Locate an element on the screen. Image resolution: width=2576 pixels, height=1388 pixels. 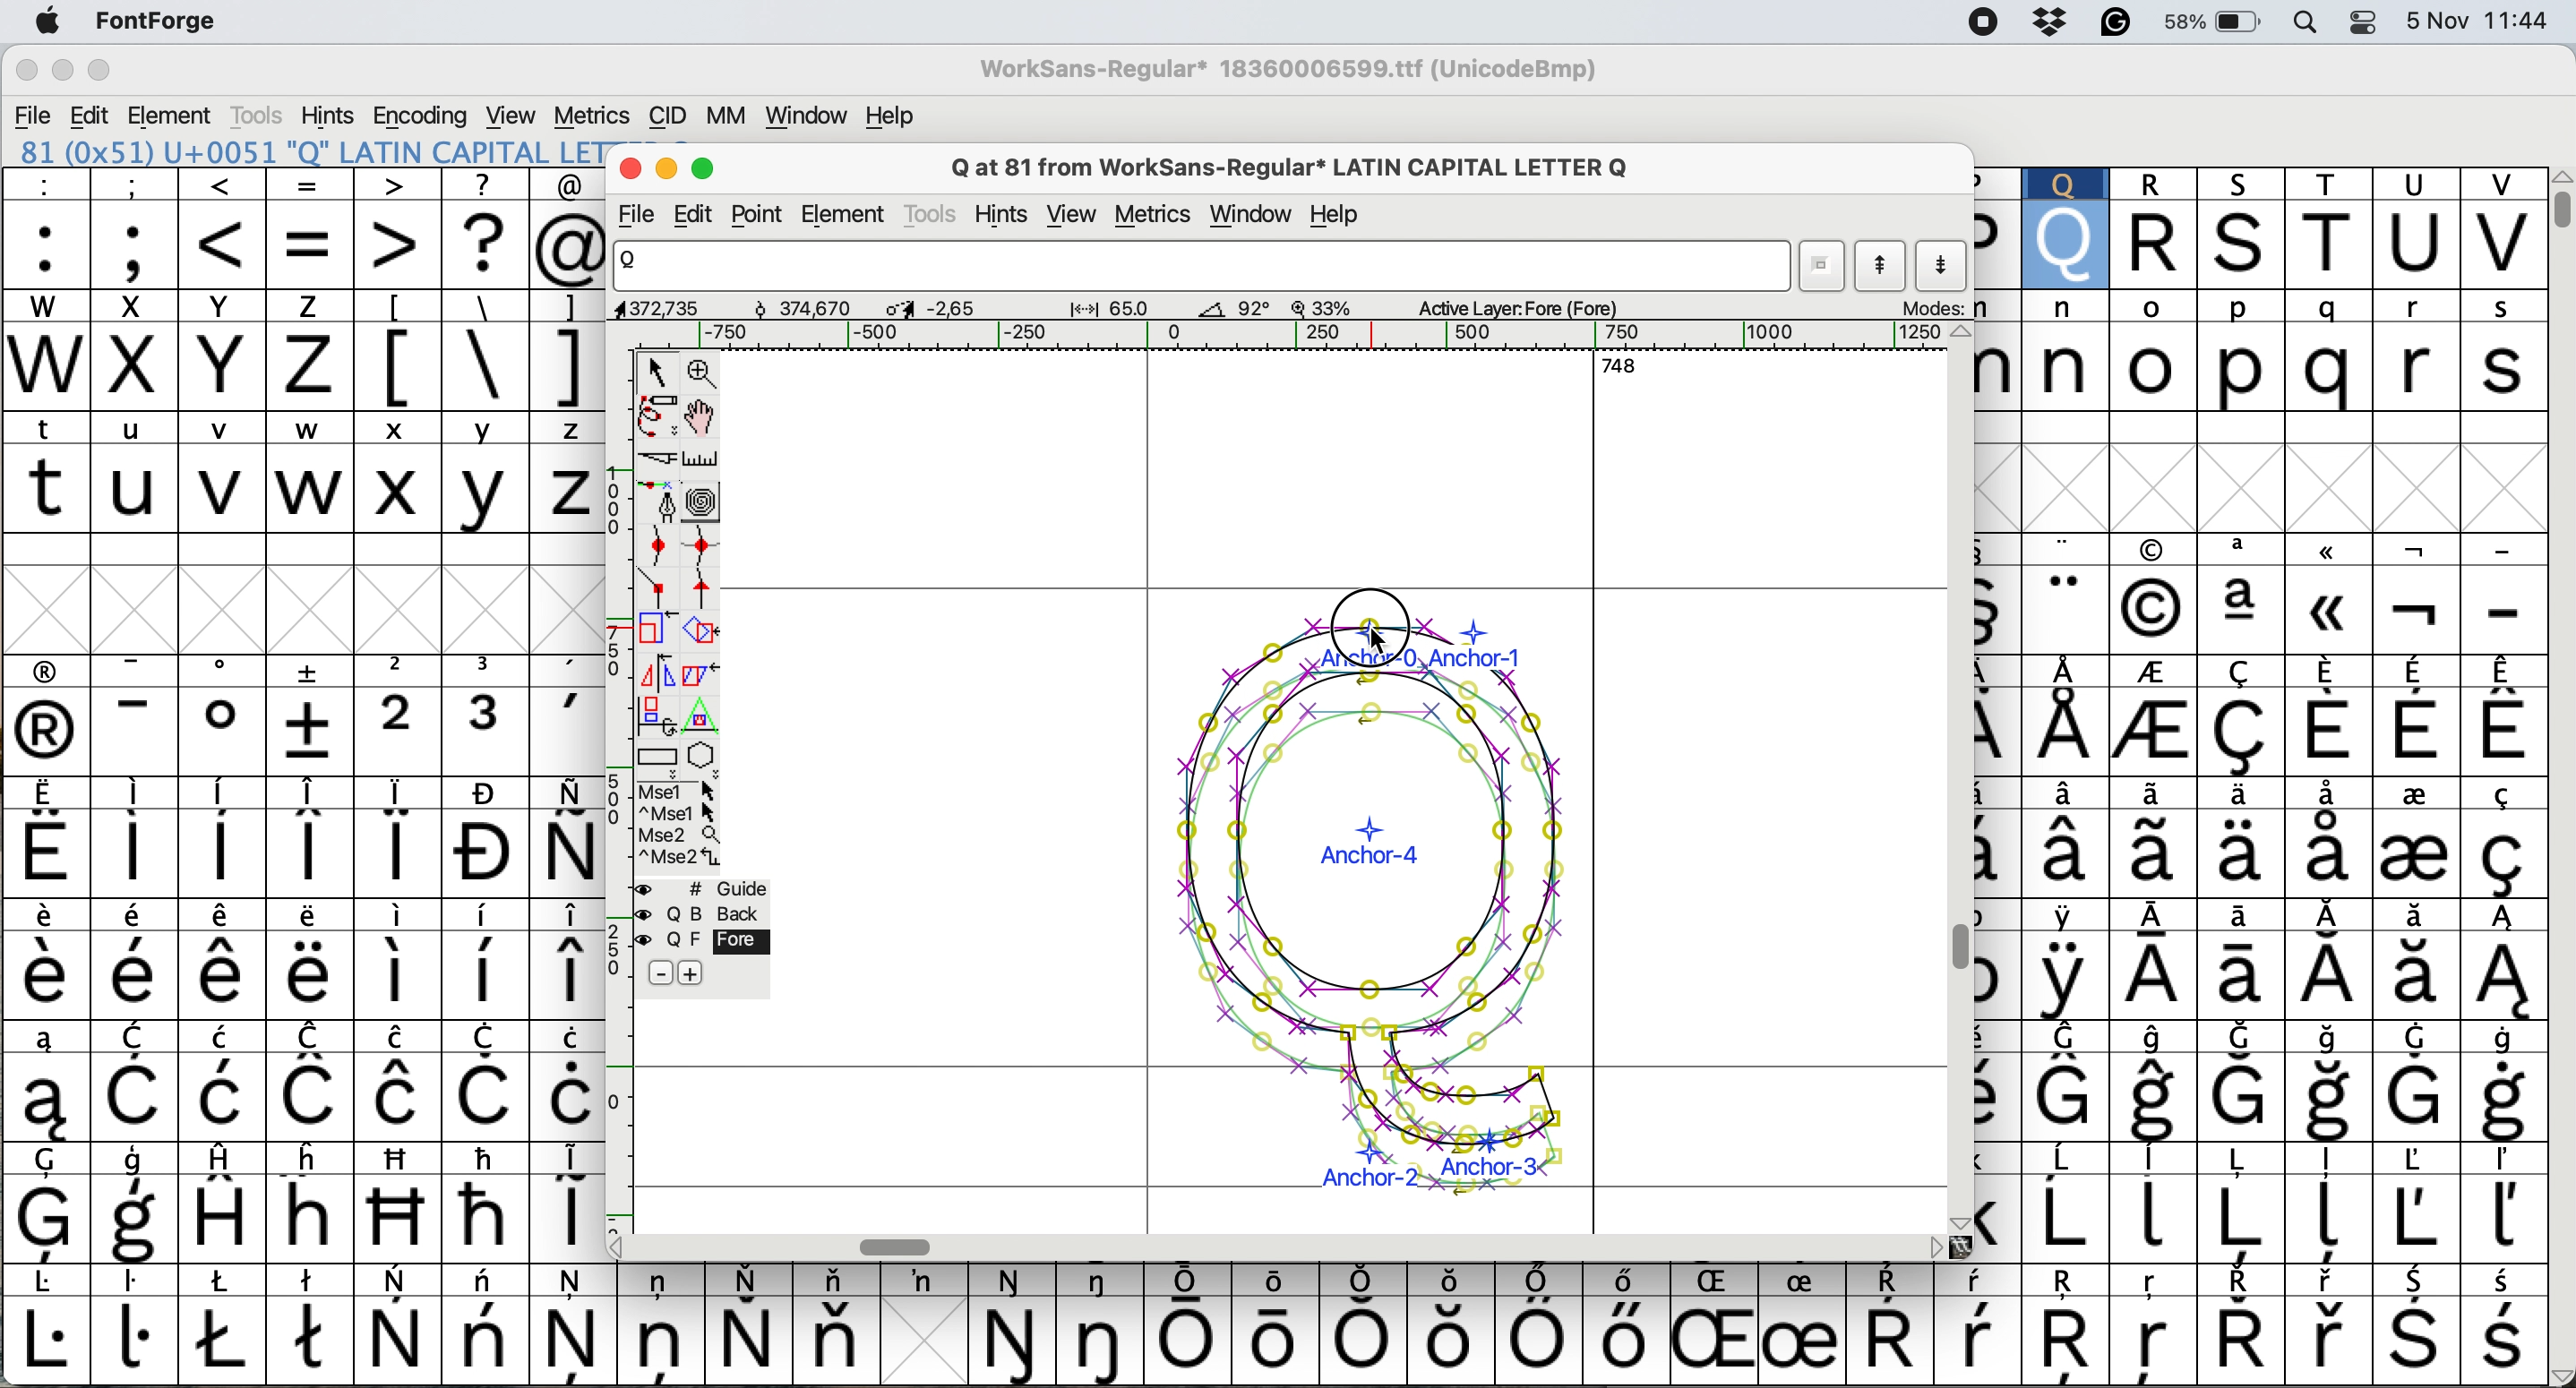
close is located at coordinates (630, 168).